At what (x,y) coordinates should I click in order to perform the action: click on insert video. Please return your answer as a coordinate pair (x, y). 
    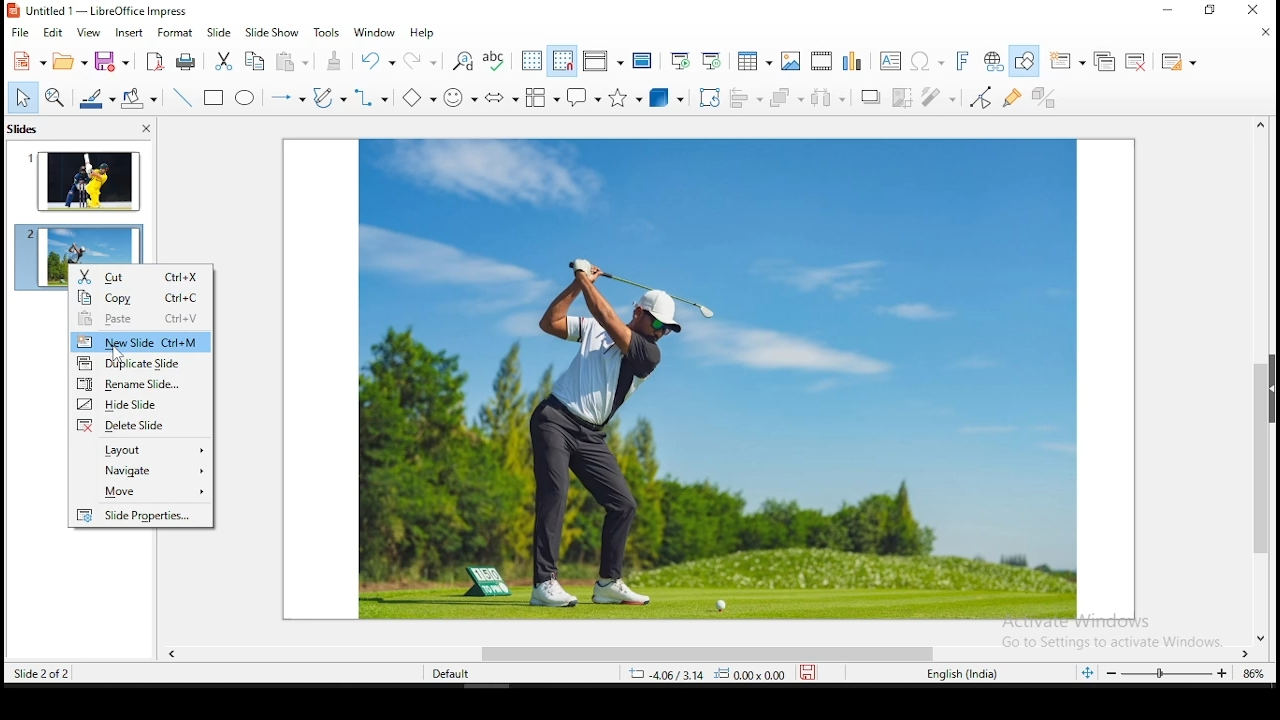
    Looking at the image, I should click on (820, 59).